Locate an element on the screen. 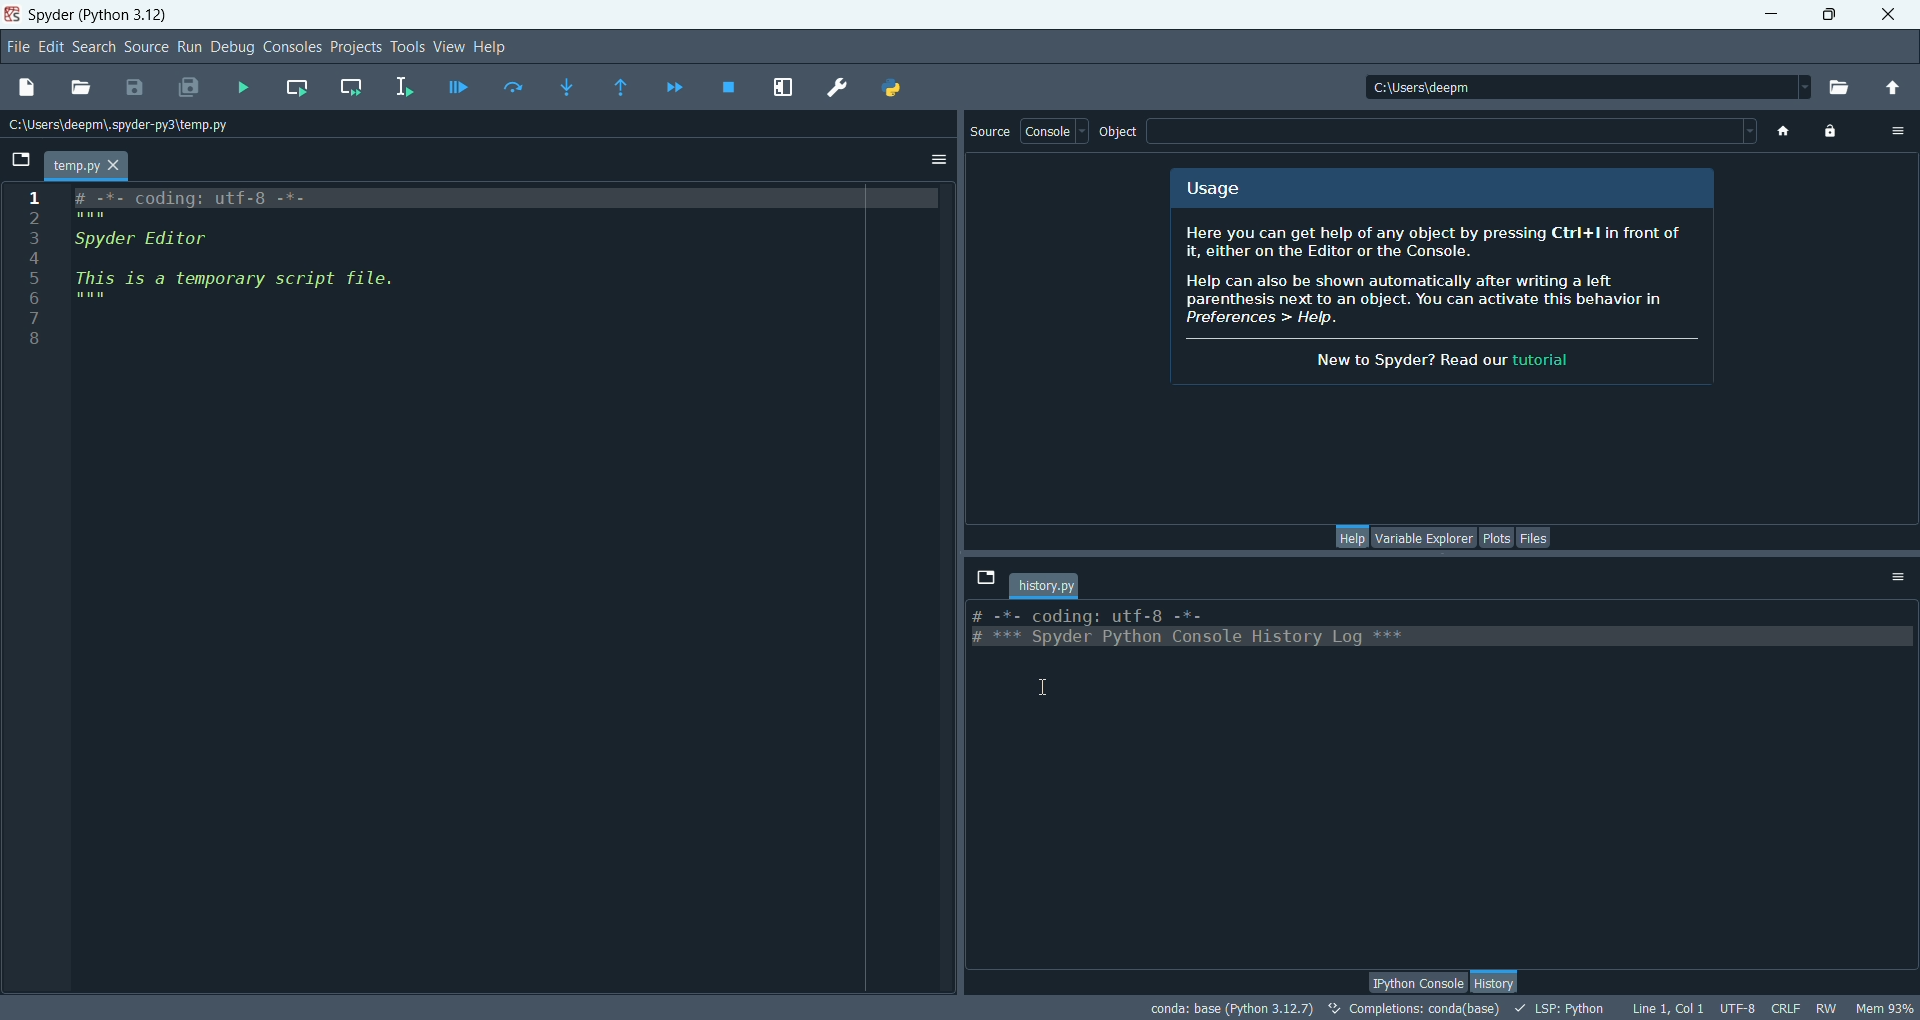 This screenshot has height=1020, width=1920. open is located at coordinates (79, 86).